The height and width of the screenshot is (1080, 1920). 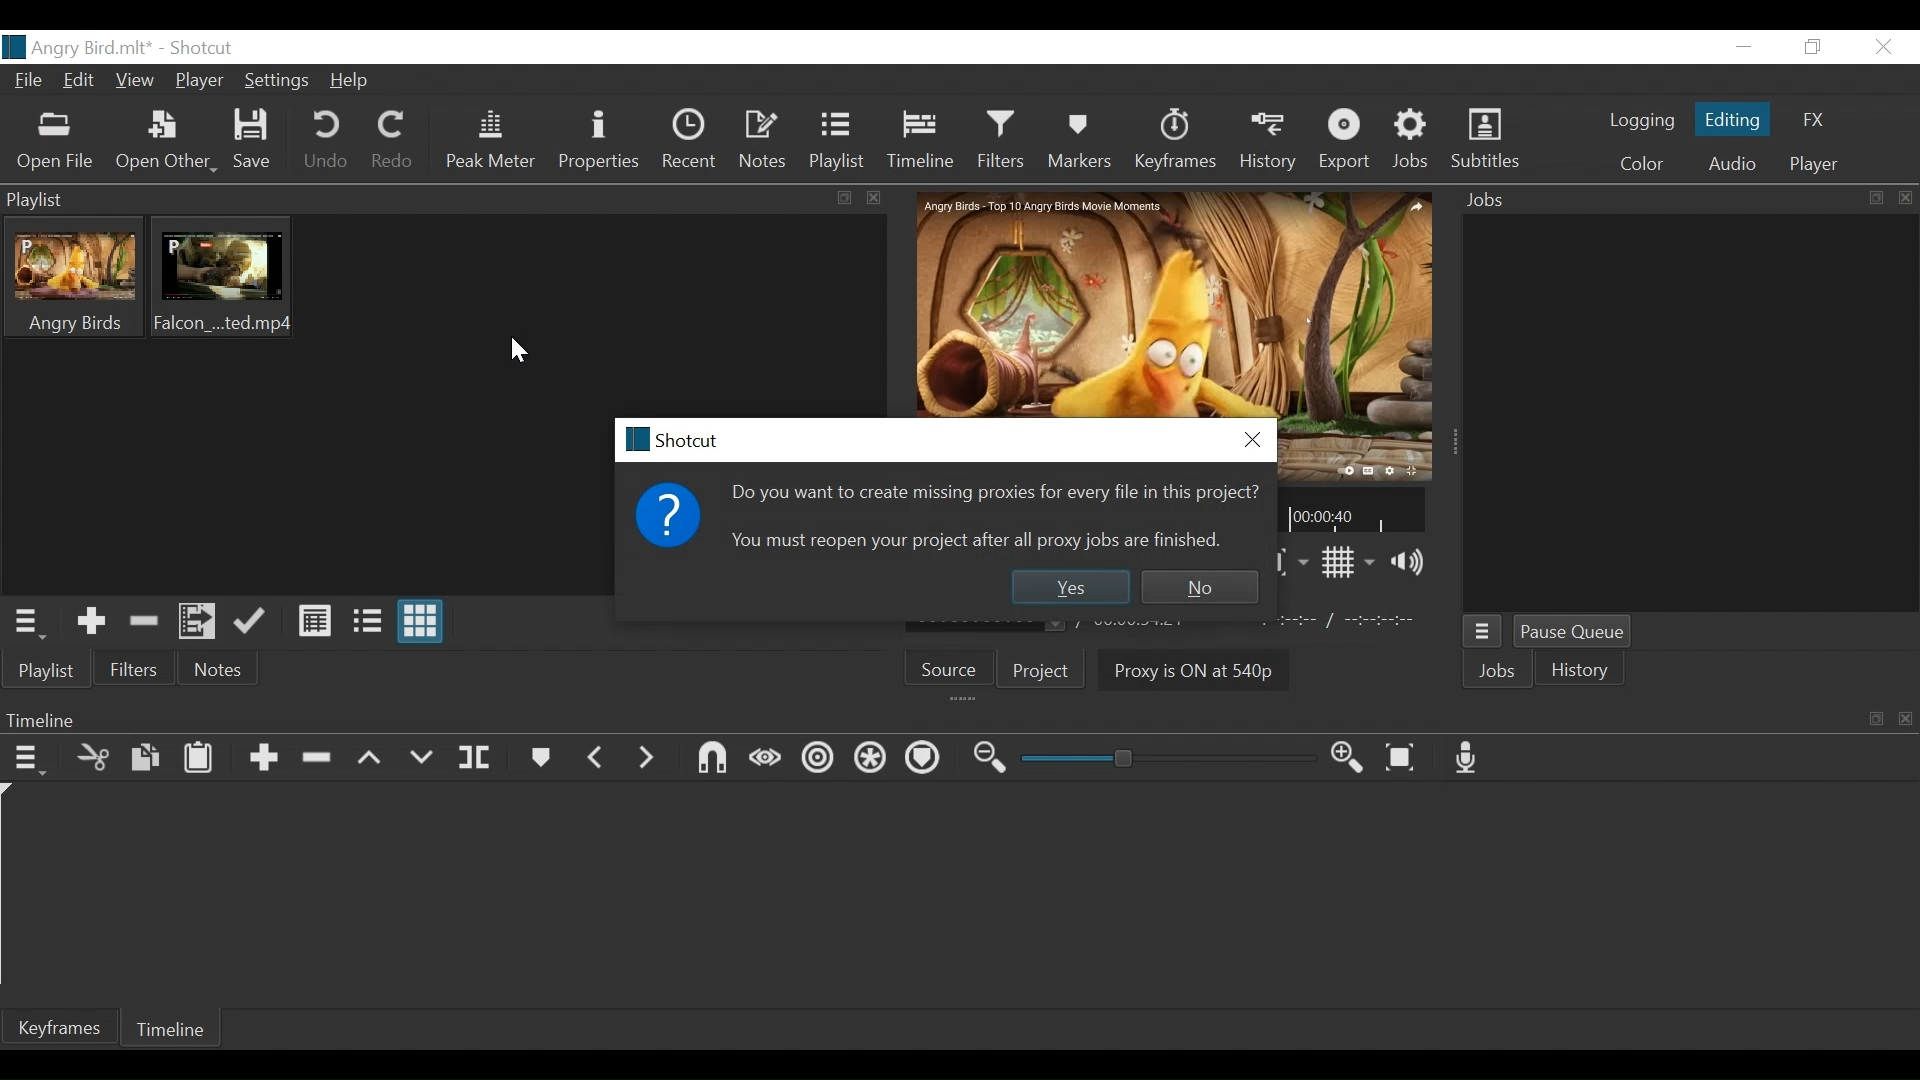 I want to click on Jobs Panel, so click(x=1690, y=415).